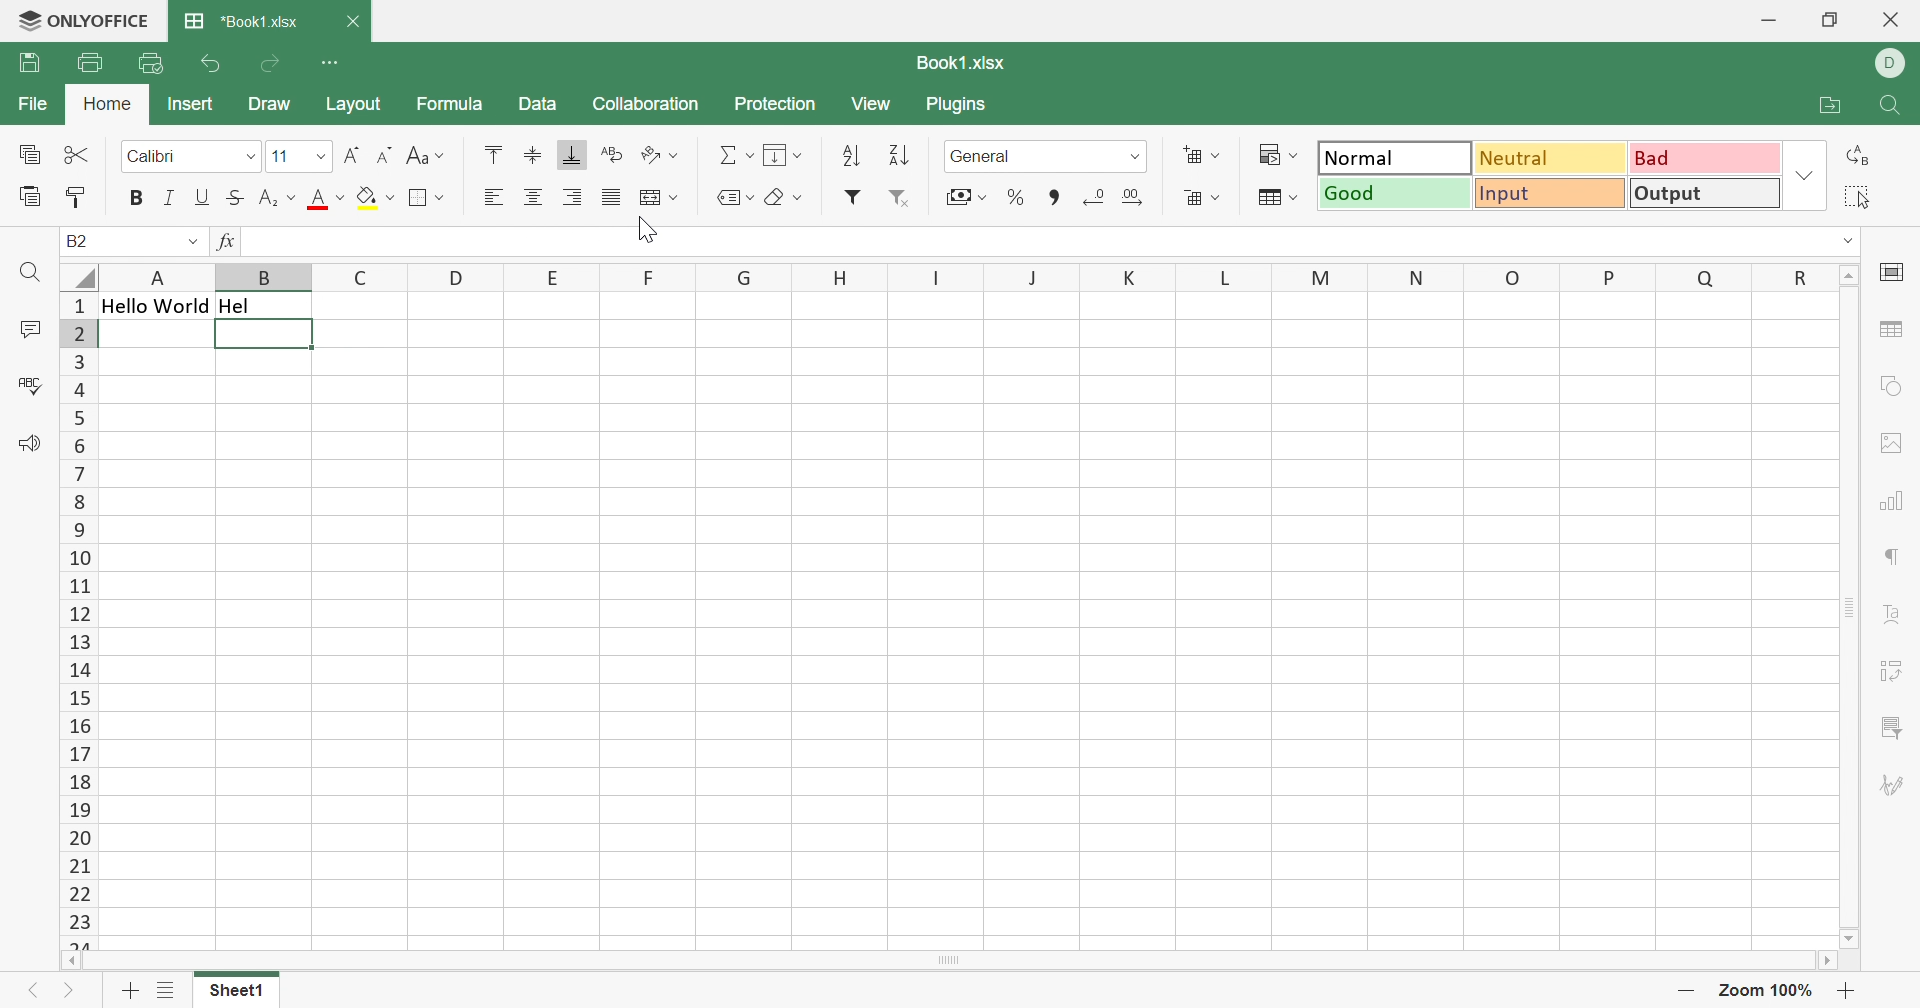 The image size is (1920, 1008). Describe the element at coordinates (610, 199) in the screenshot. I see `Justified` at that location.